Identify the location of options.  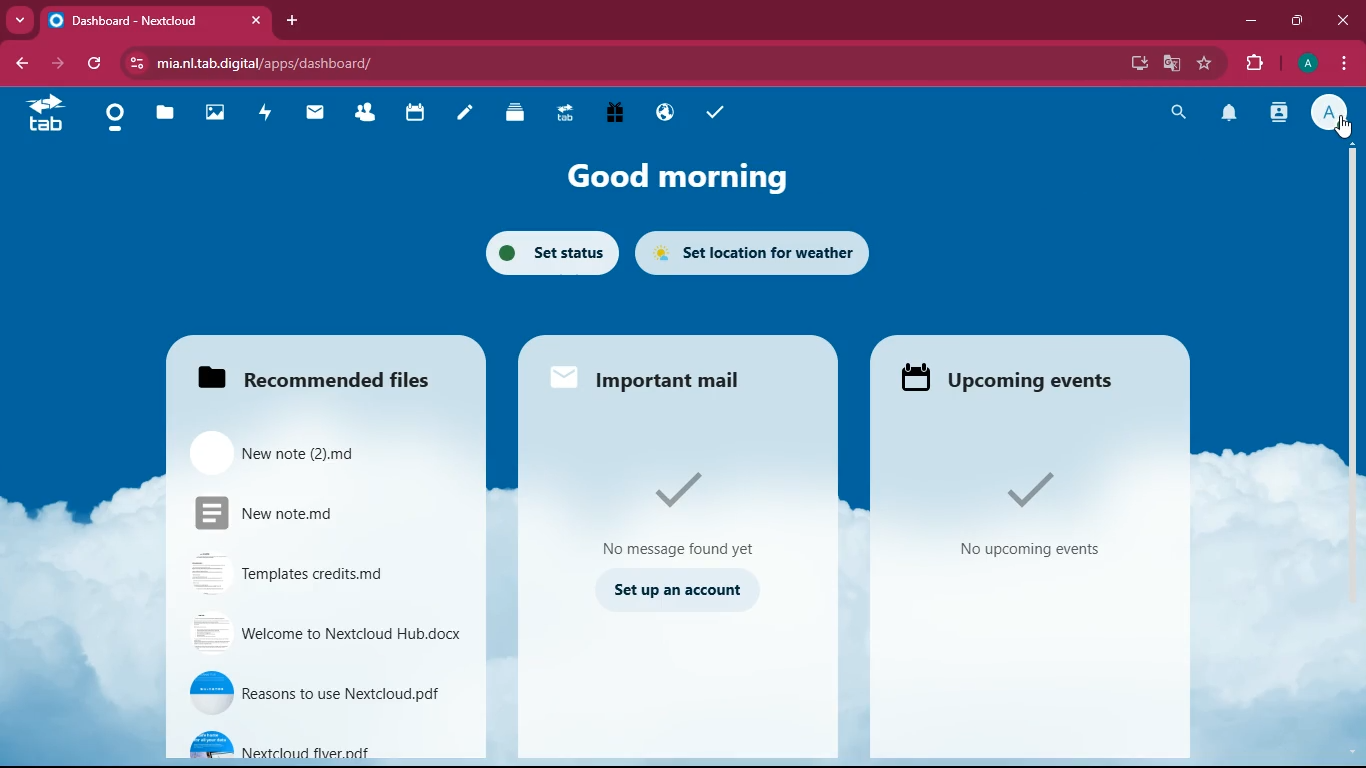
(1346, 65).